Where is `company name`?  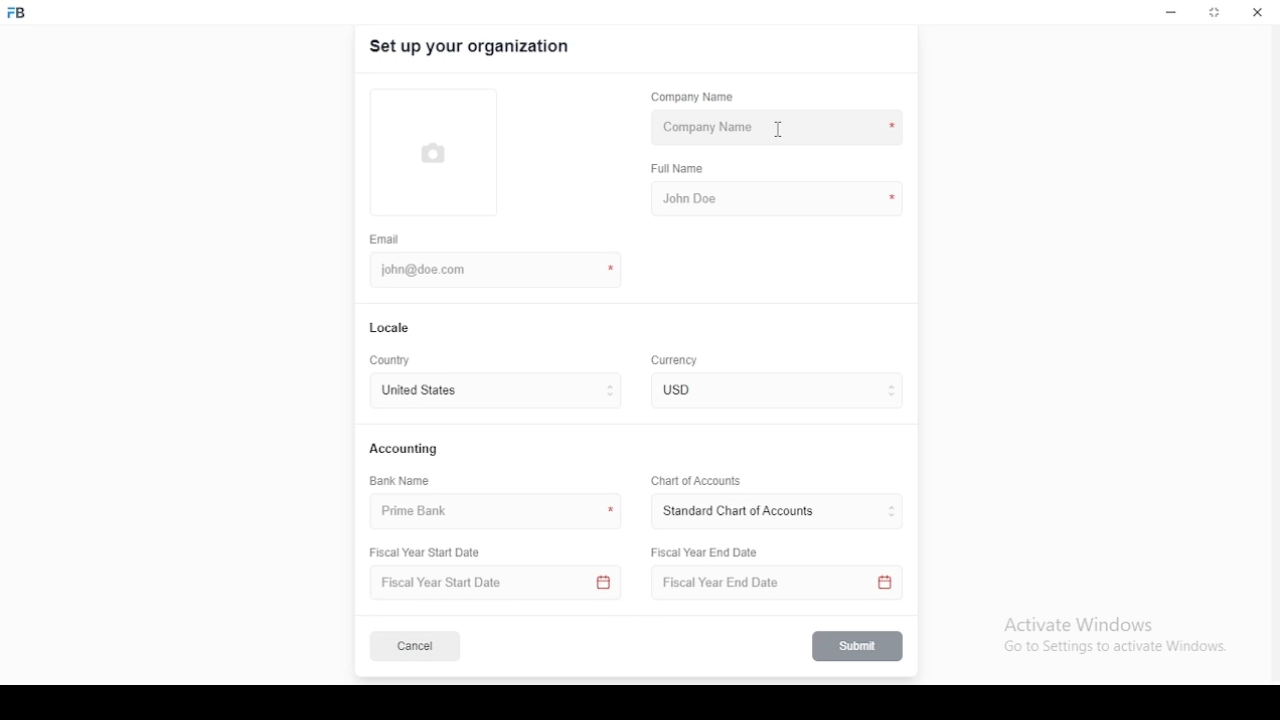 company name is located at coordinates (692, 97).